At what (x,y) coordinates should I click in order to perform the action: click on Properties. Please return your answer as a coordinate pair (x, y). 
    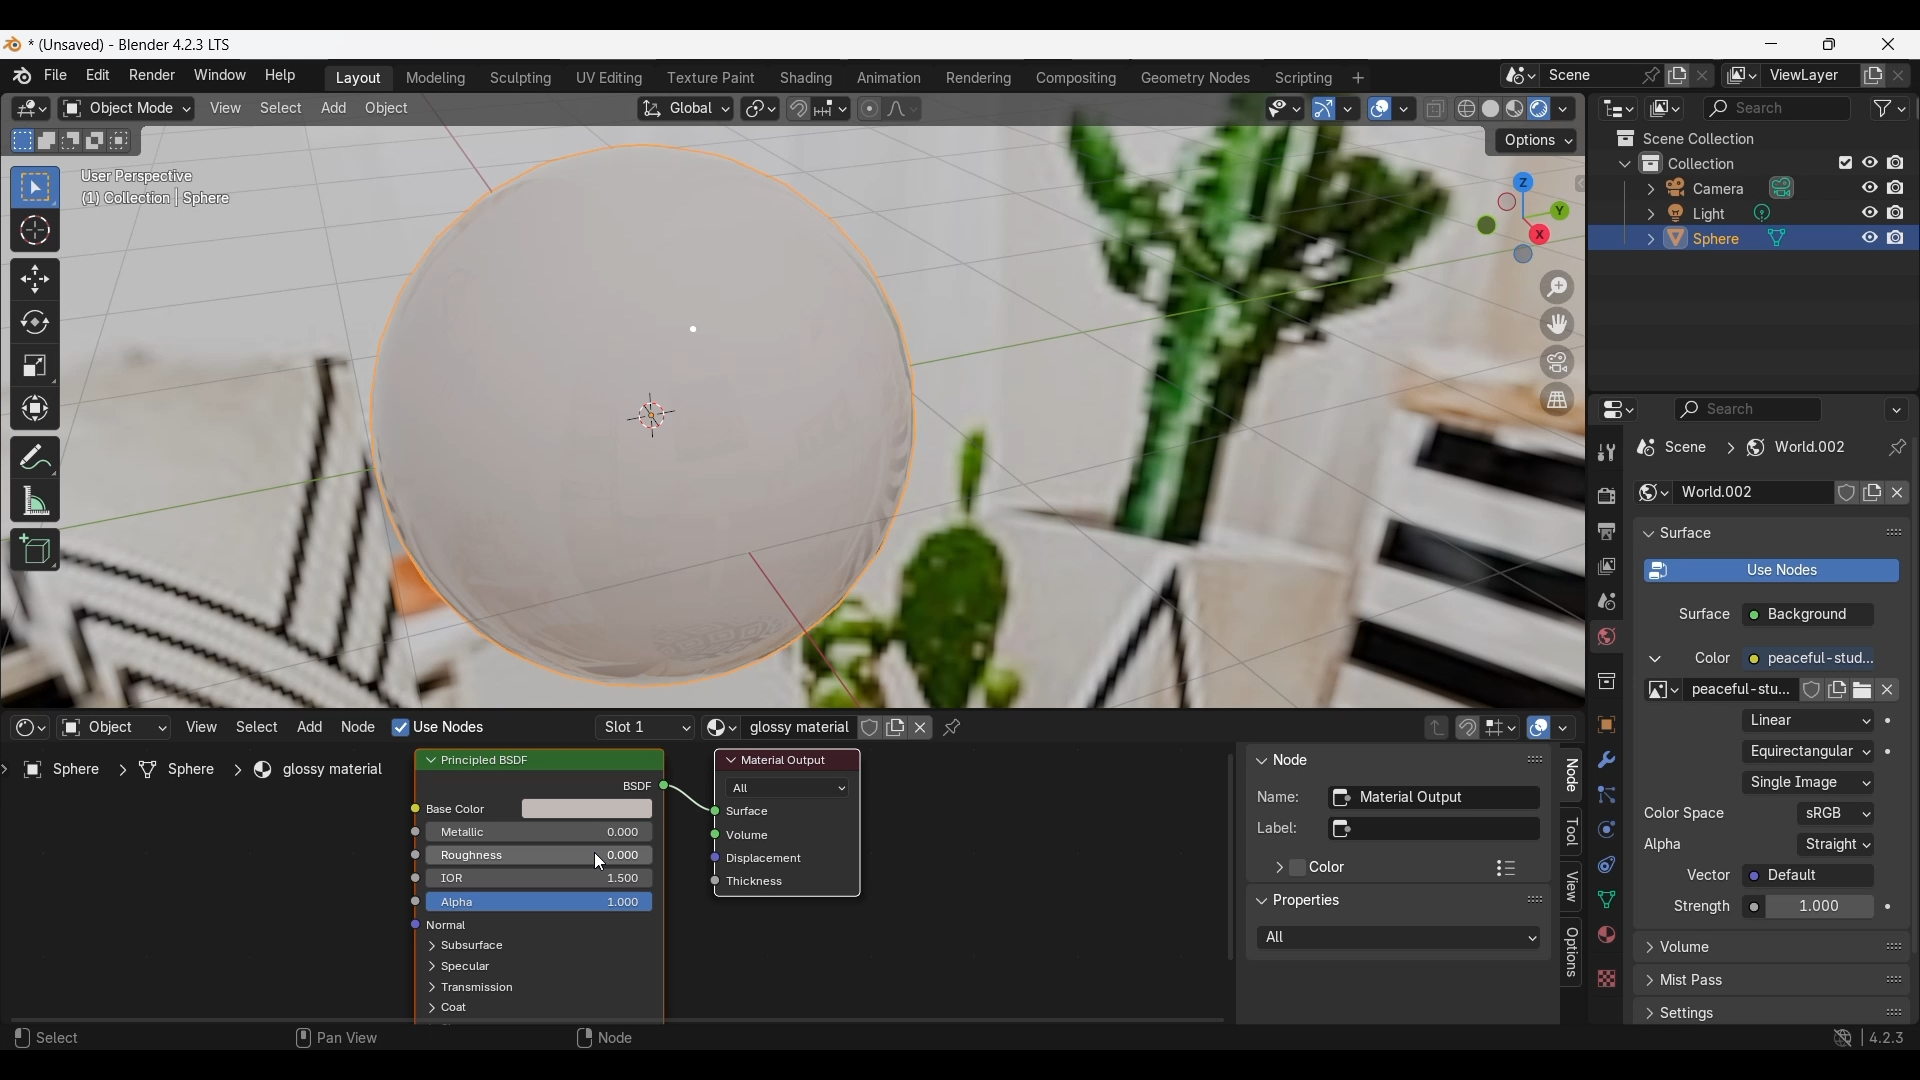
    Looking at the image, I should click on (1308, 902).